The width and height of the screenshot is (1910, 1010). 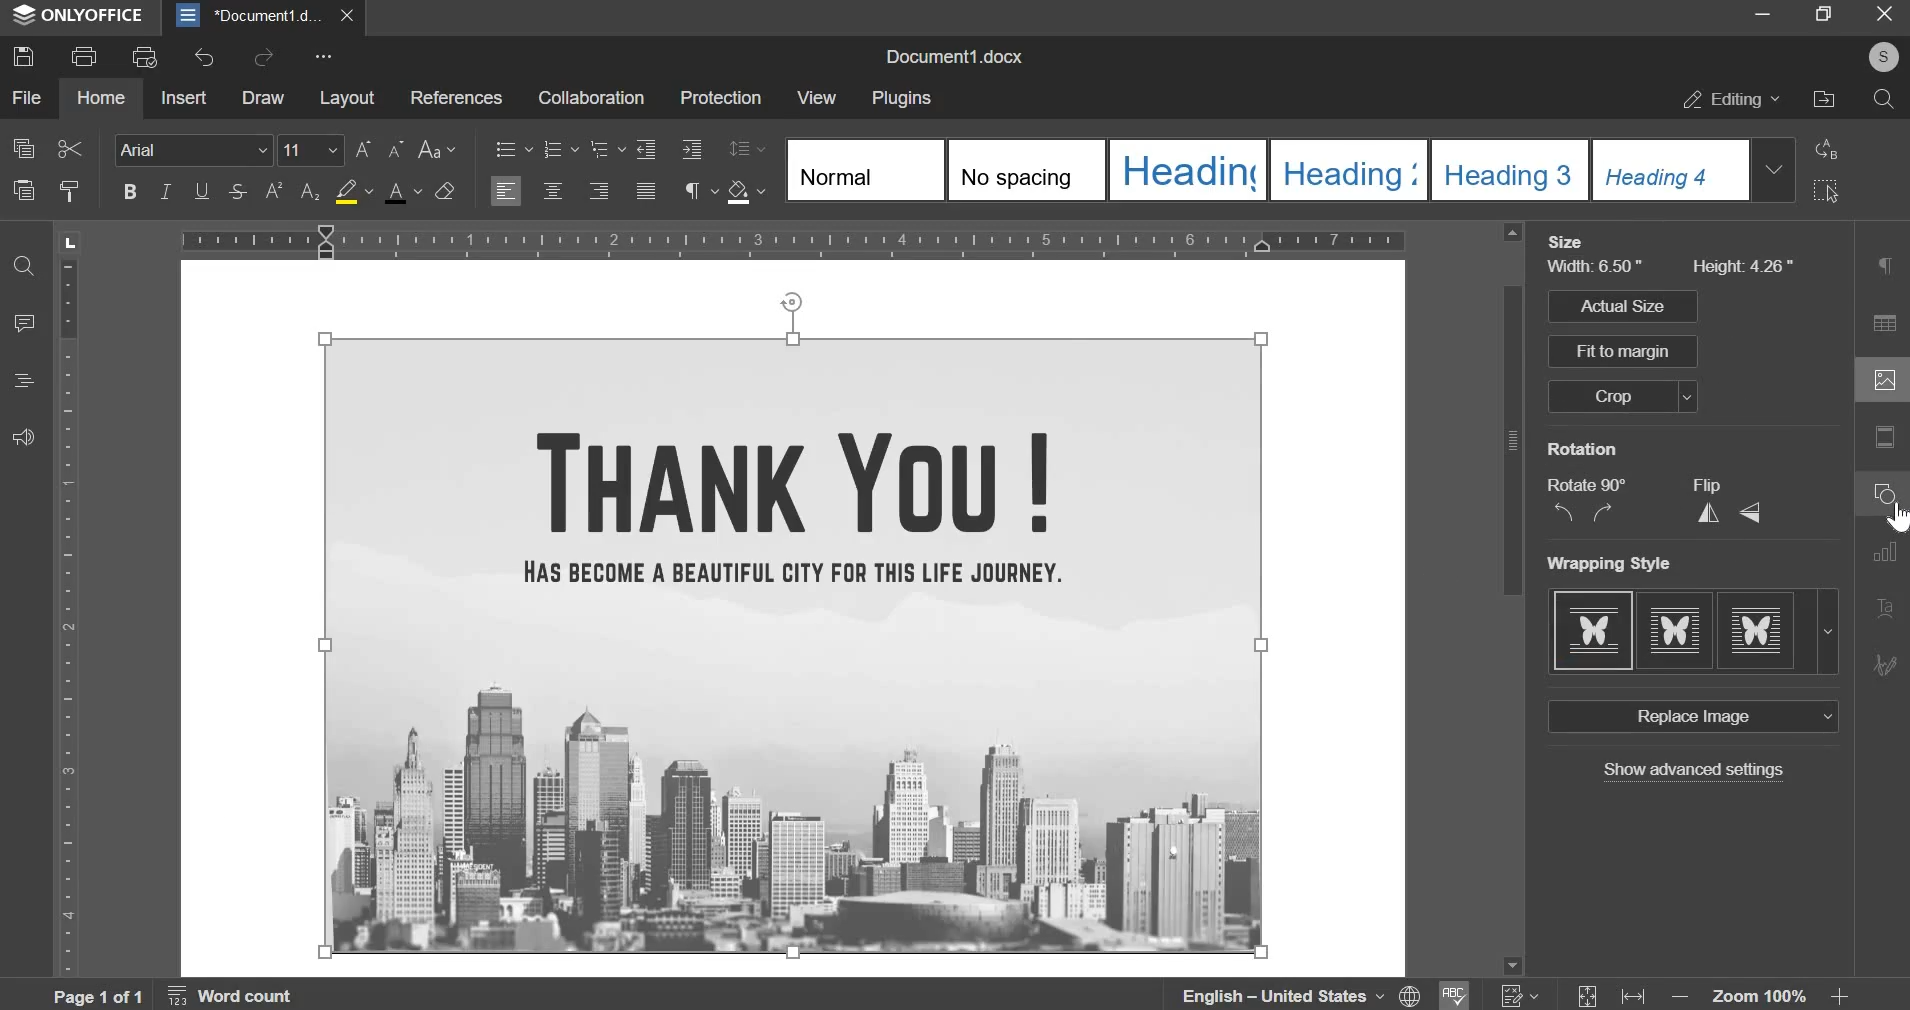 What do you see at coordinates (262, 56) in the screenshot?
I see `redo` at bounding box center [262, 56].